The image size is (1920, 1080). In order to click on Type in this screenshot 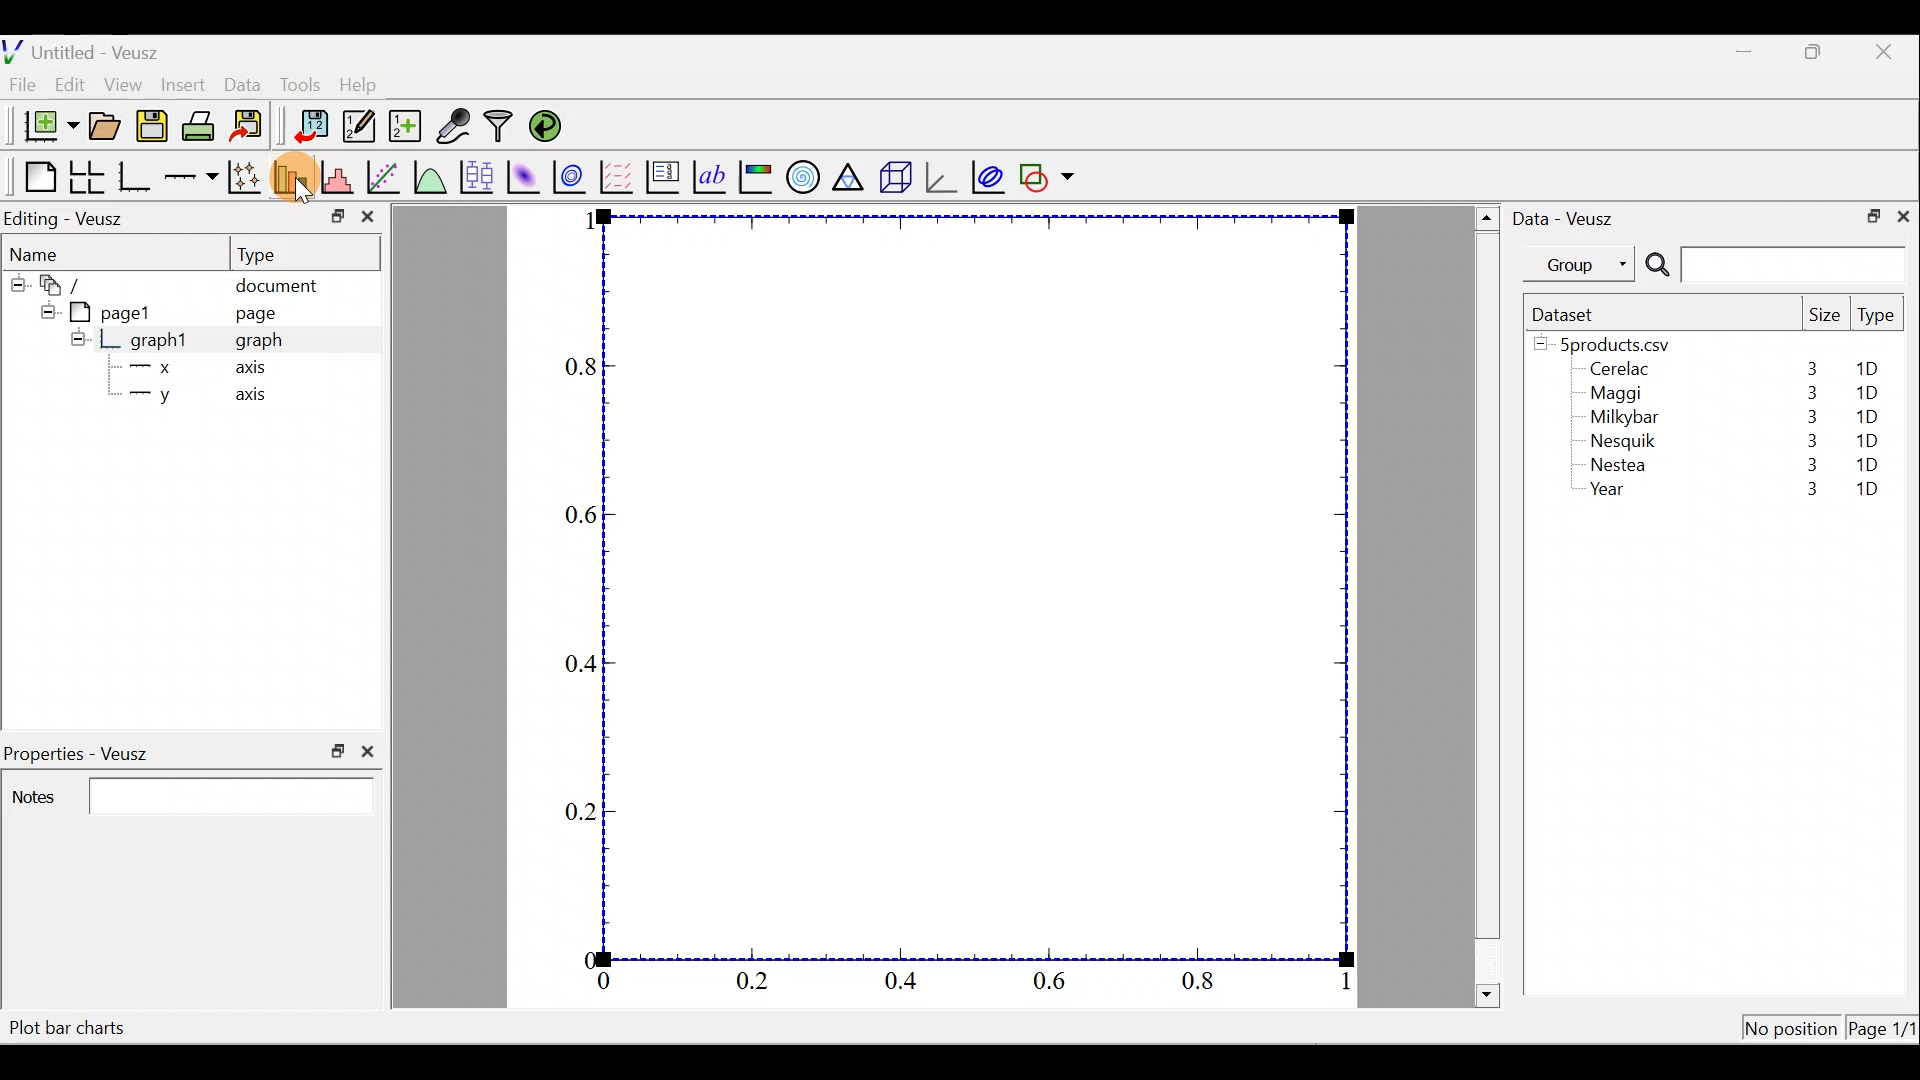, I will do `click(1878, 320)`.